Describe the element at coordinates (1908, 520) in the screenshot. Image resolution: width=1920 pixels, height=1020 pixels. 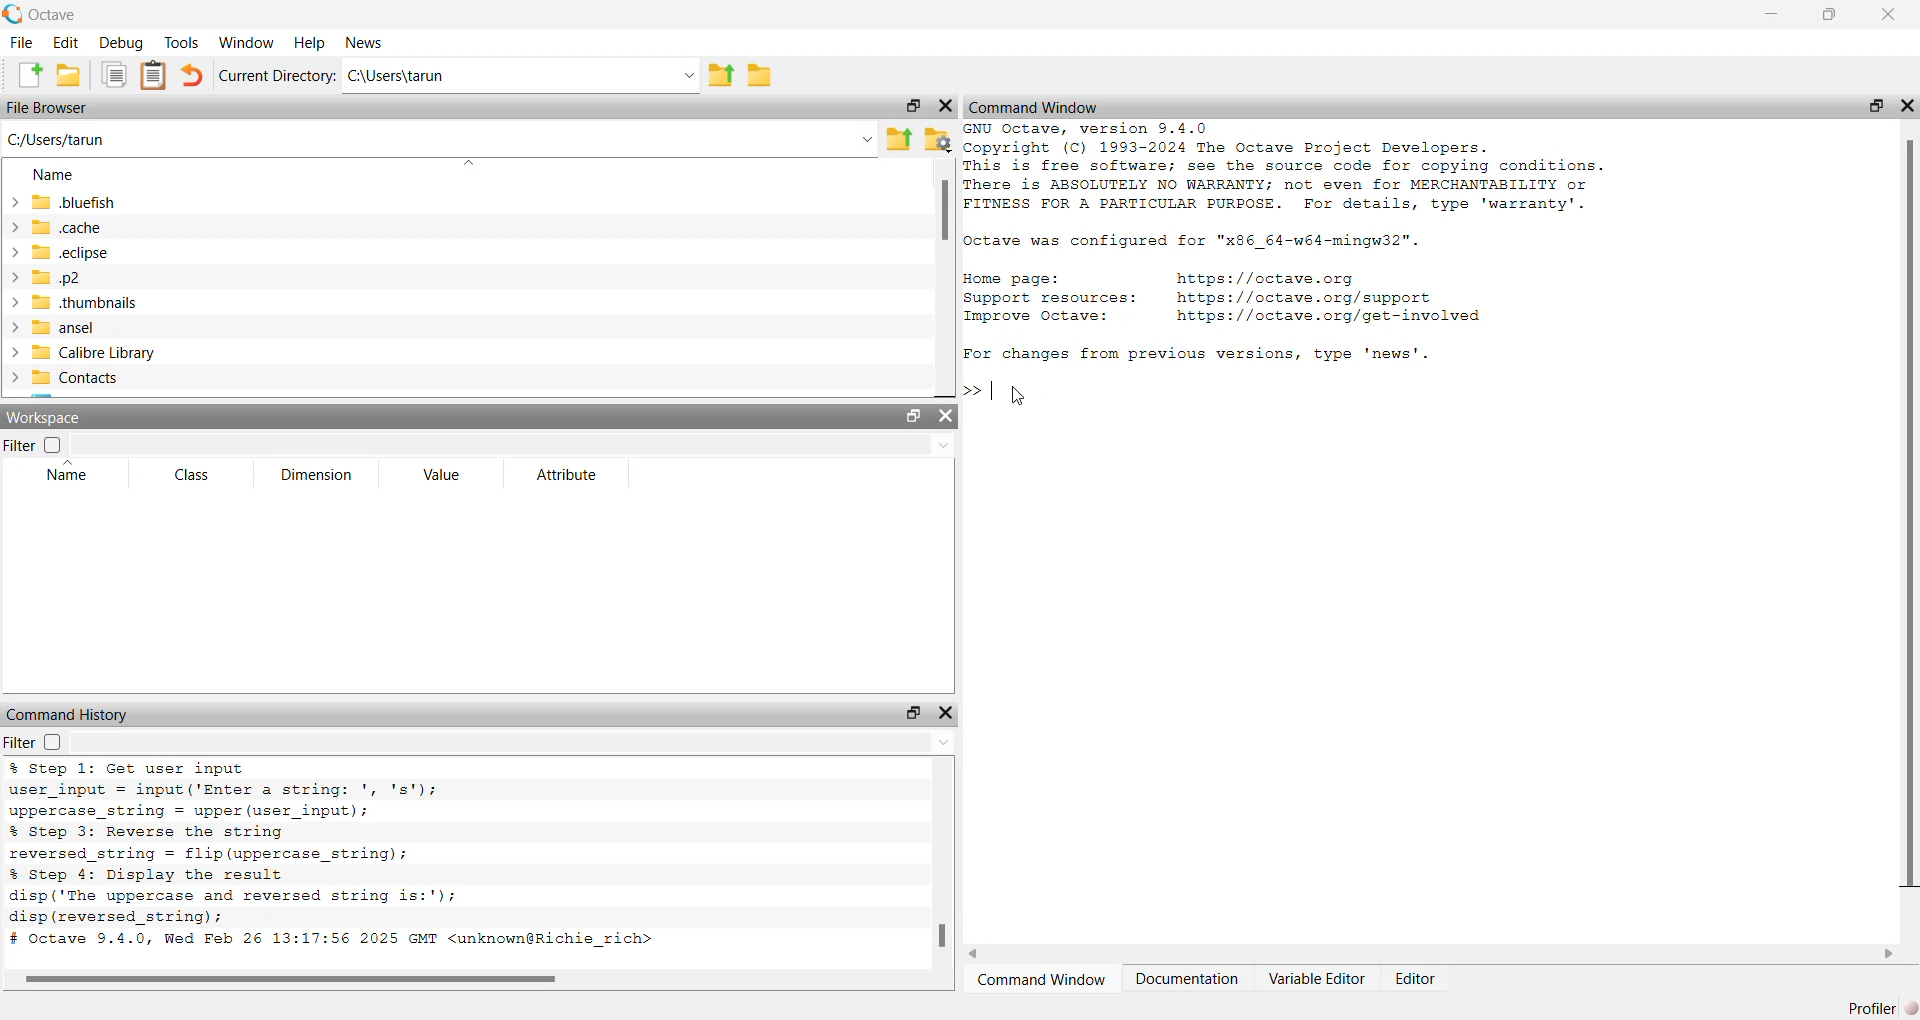
I see `scrollbar` at that location.